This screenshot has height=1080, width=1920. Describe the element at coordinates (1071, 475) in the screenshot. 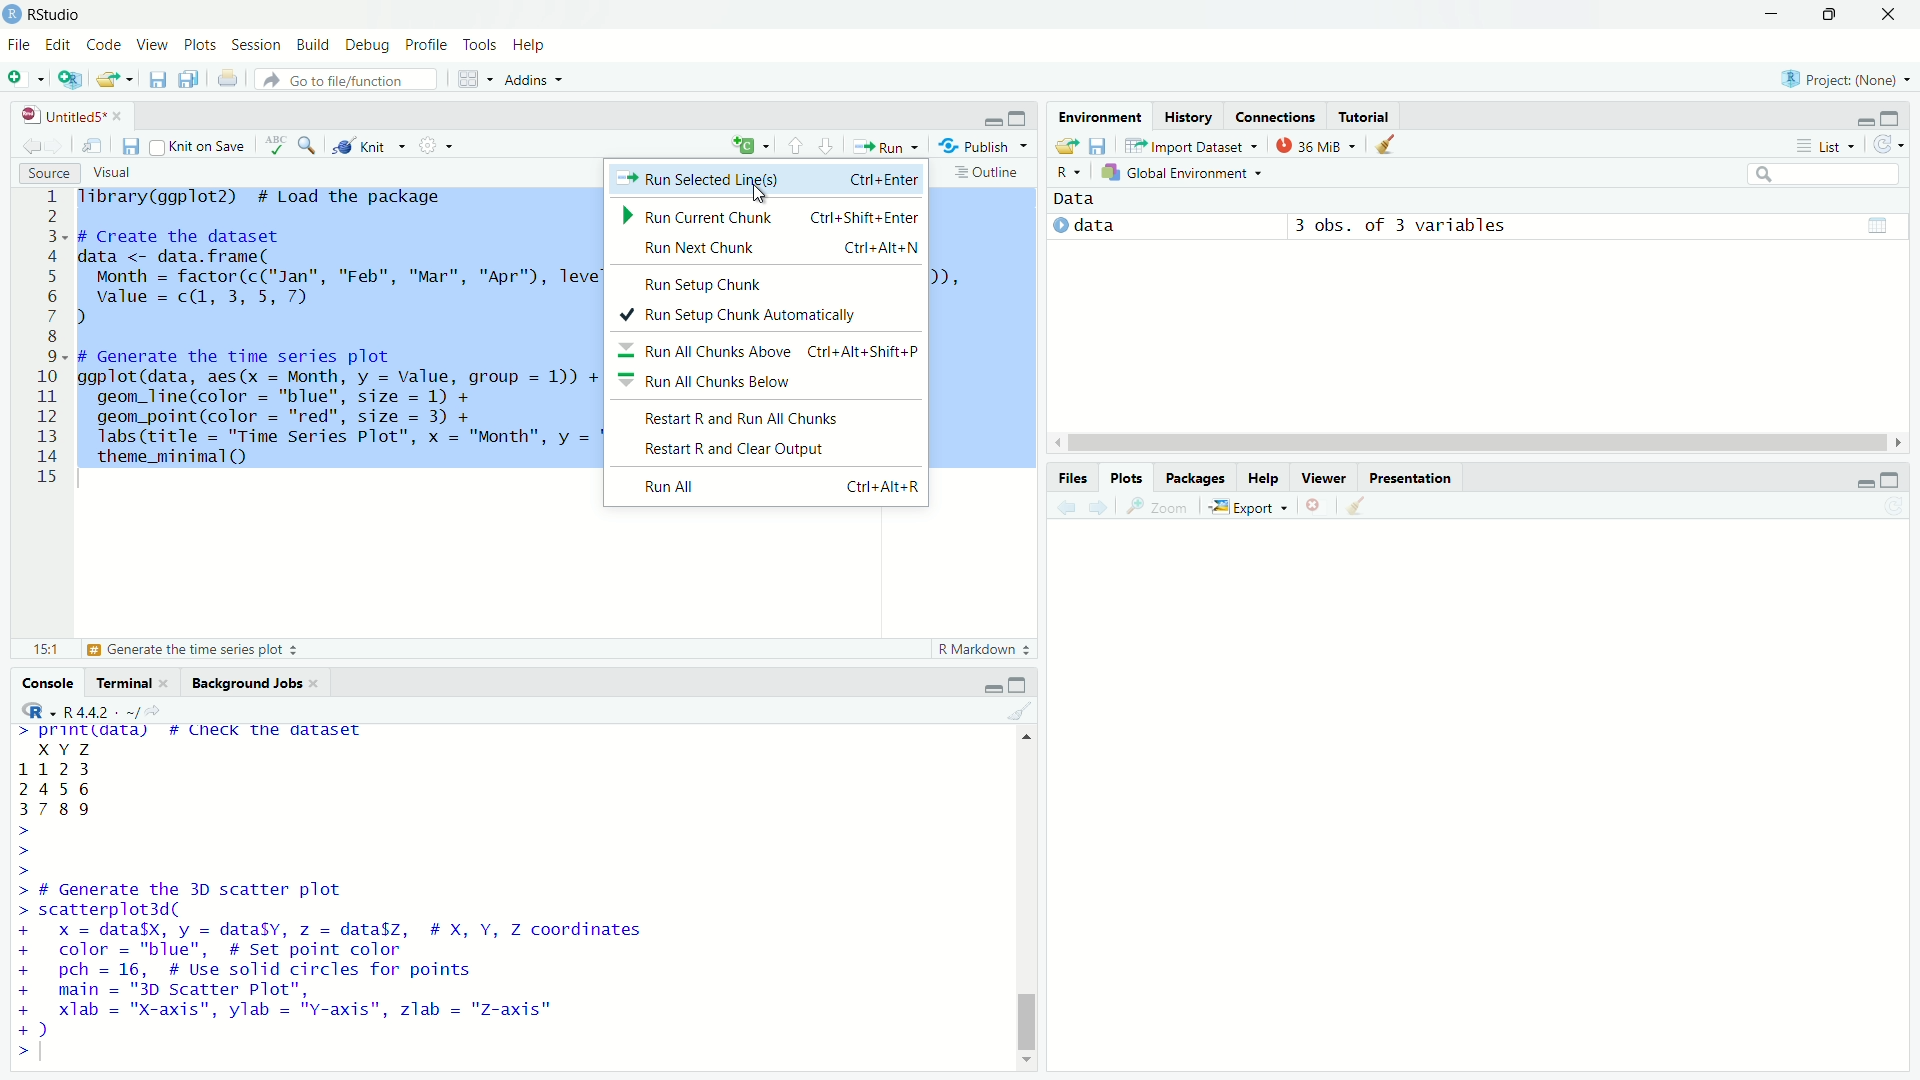

I see `files` at that location.